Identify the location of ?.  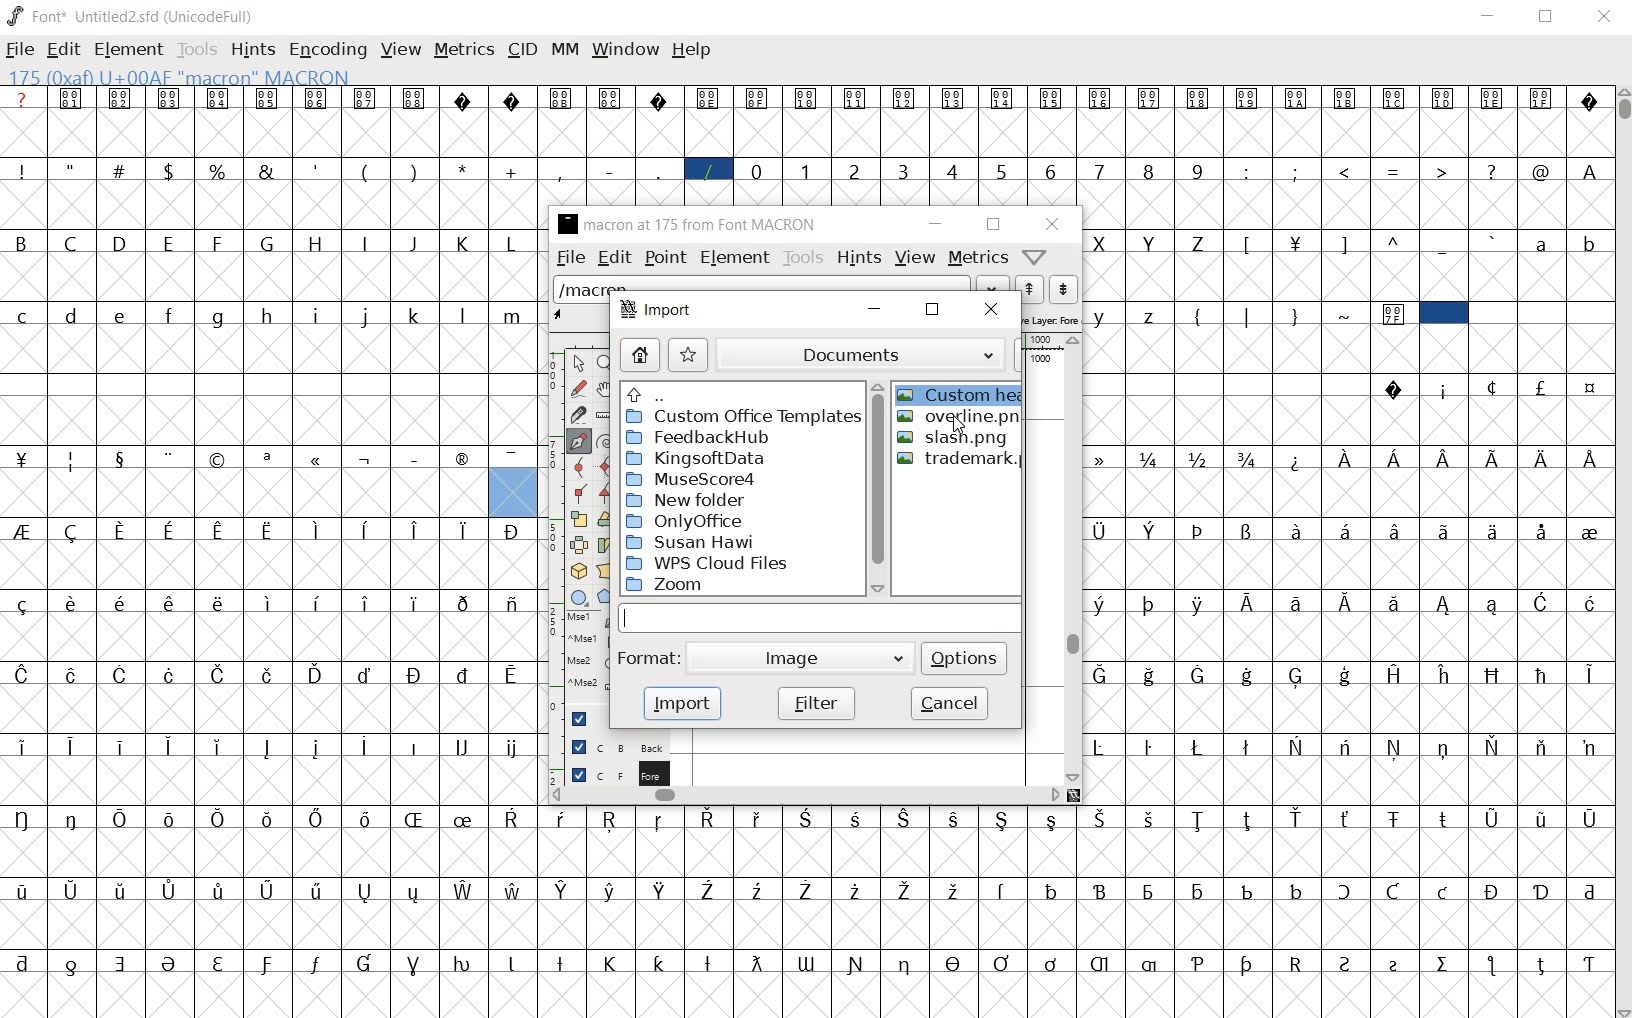
(24, 100).